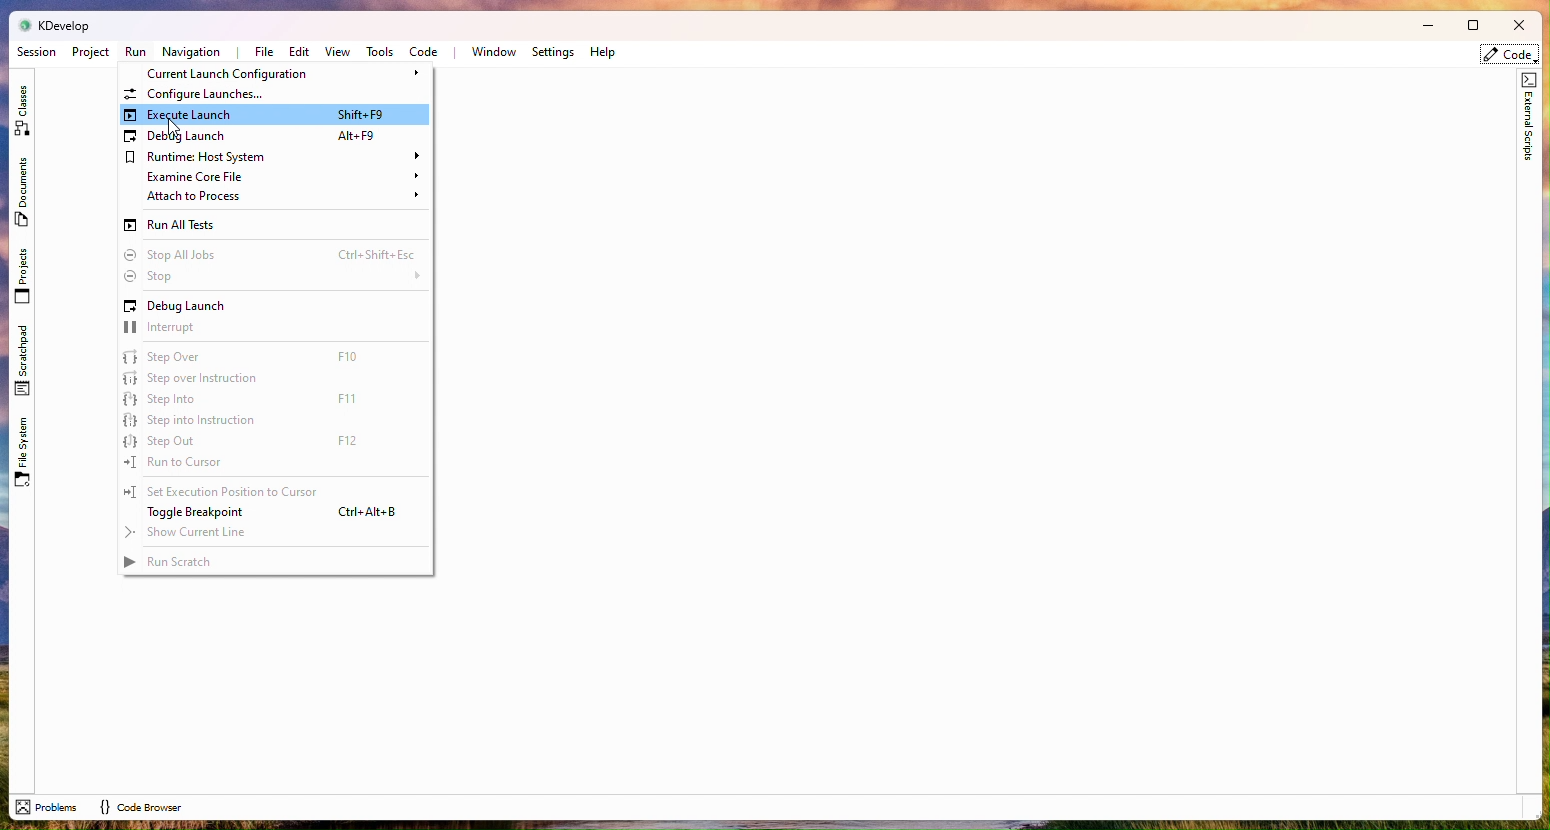 This screenshot has height=830, width=1550. I want to click on Execute launch, so click(270, 115).